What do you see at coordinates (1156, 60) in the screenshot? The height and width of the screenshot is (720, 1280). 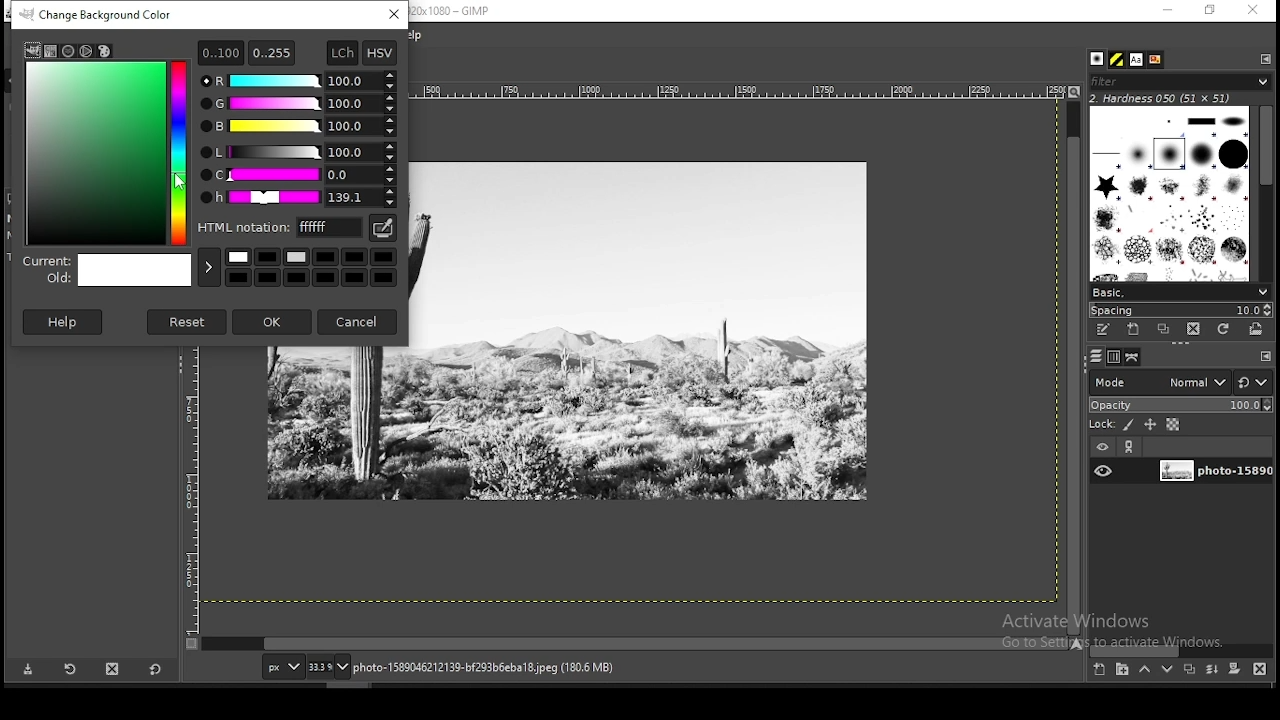 I see `document history` at bounding box center [1156, 60].